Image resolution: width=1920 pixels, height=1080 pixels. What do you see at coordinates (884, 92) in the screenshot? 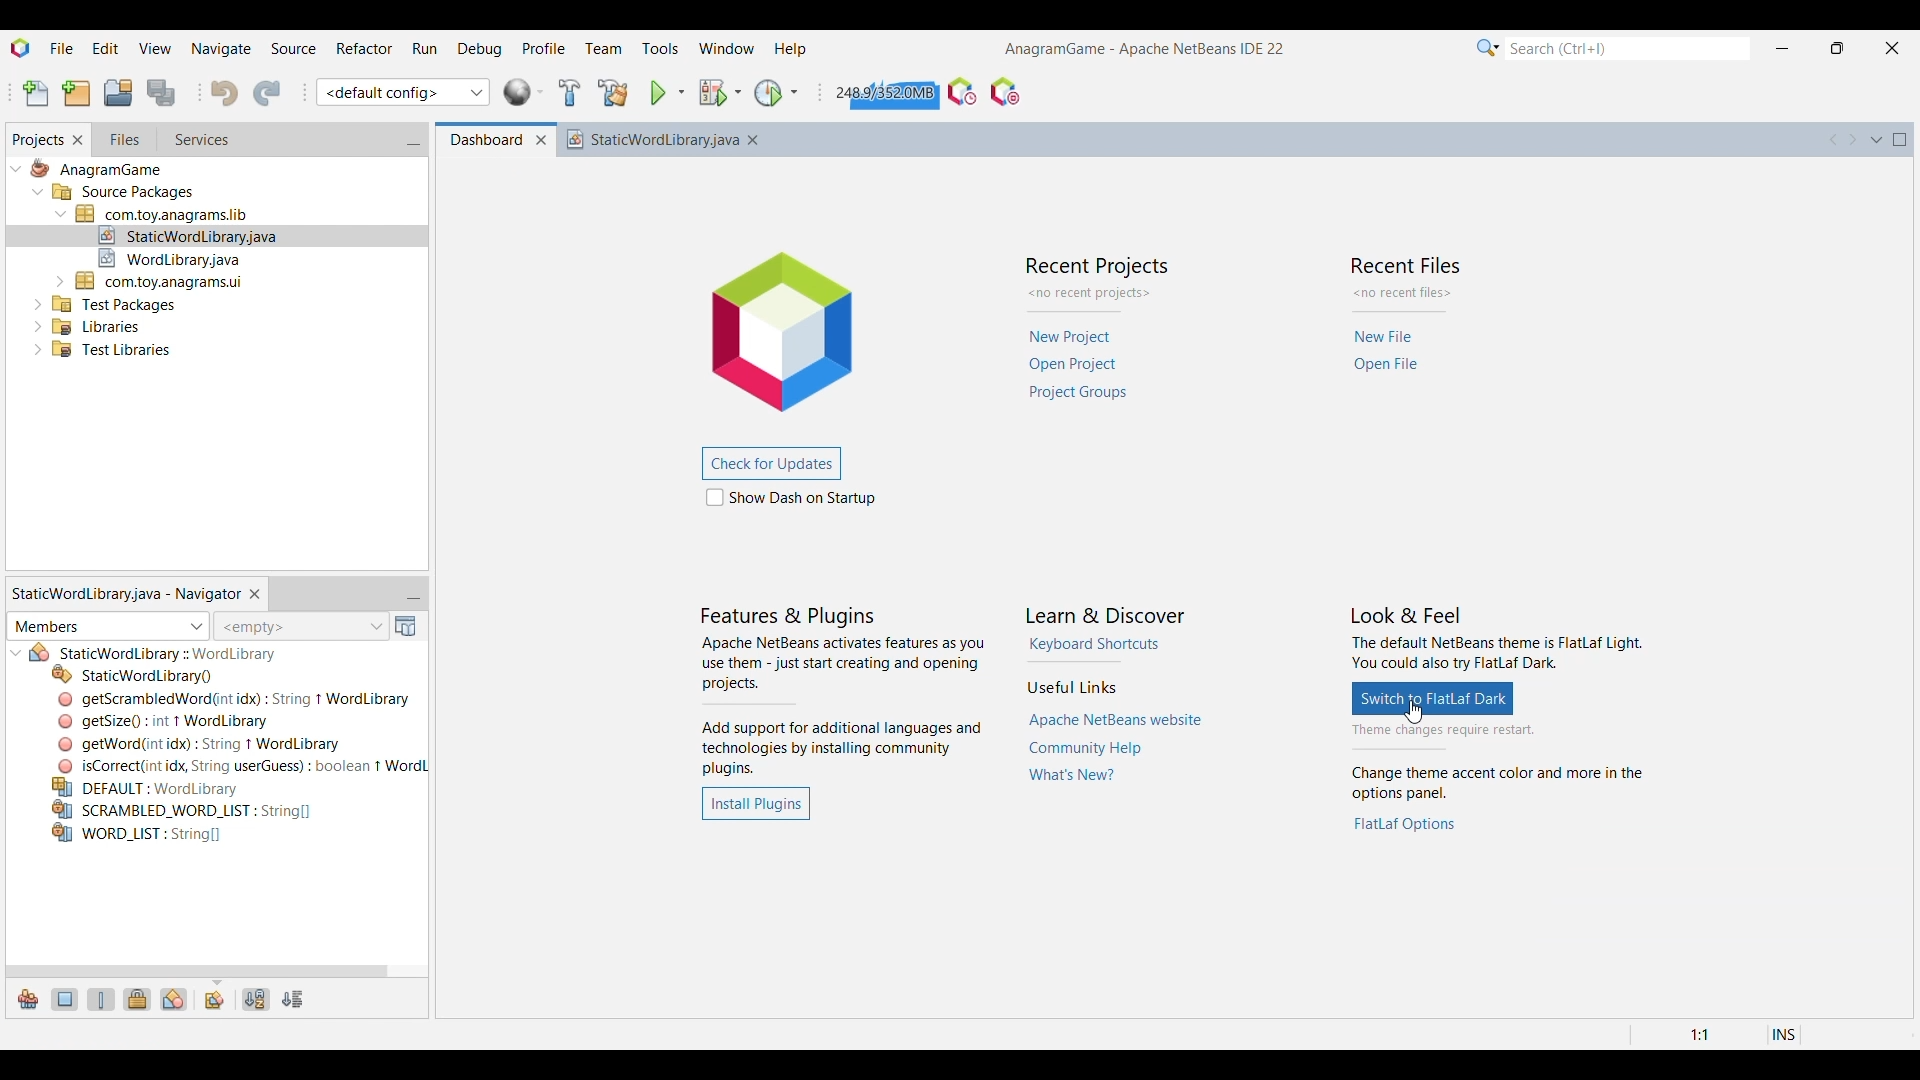
I see `Click to force garbage collection` at bounding box center [884, 92].